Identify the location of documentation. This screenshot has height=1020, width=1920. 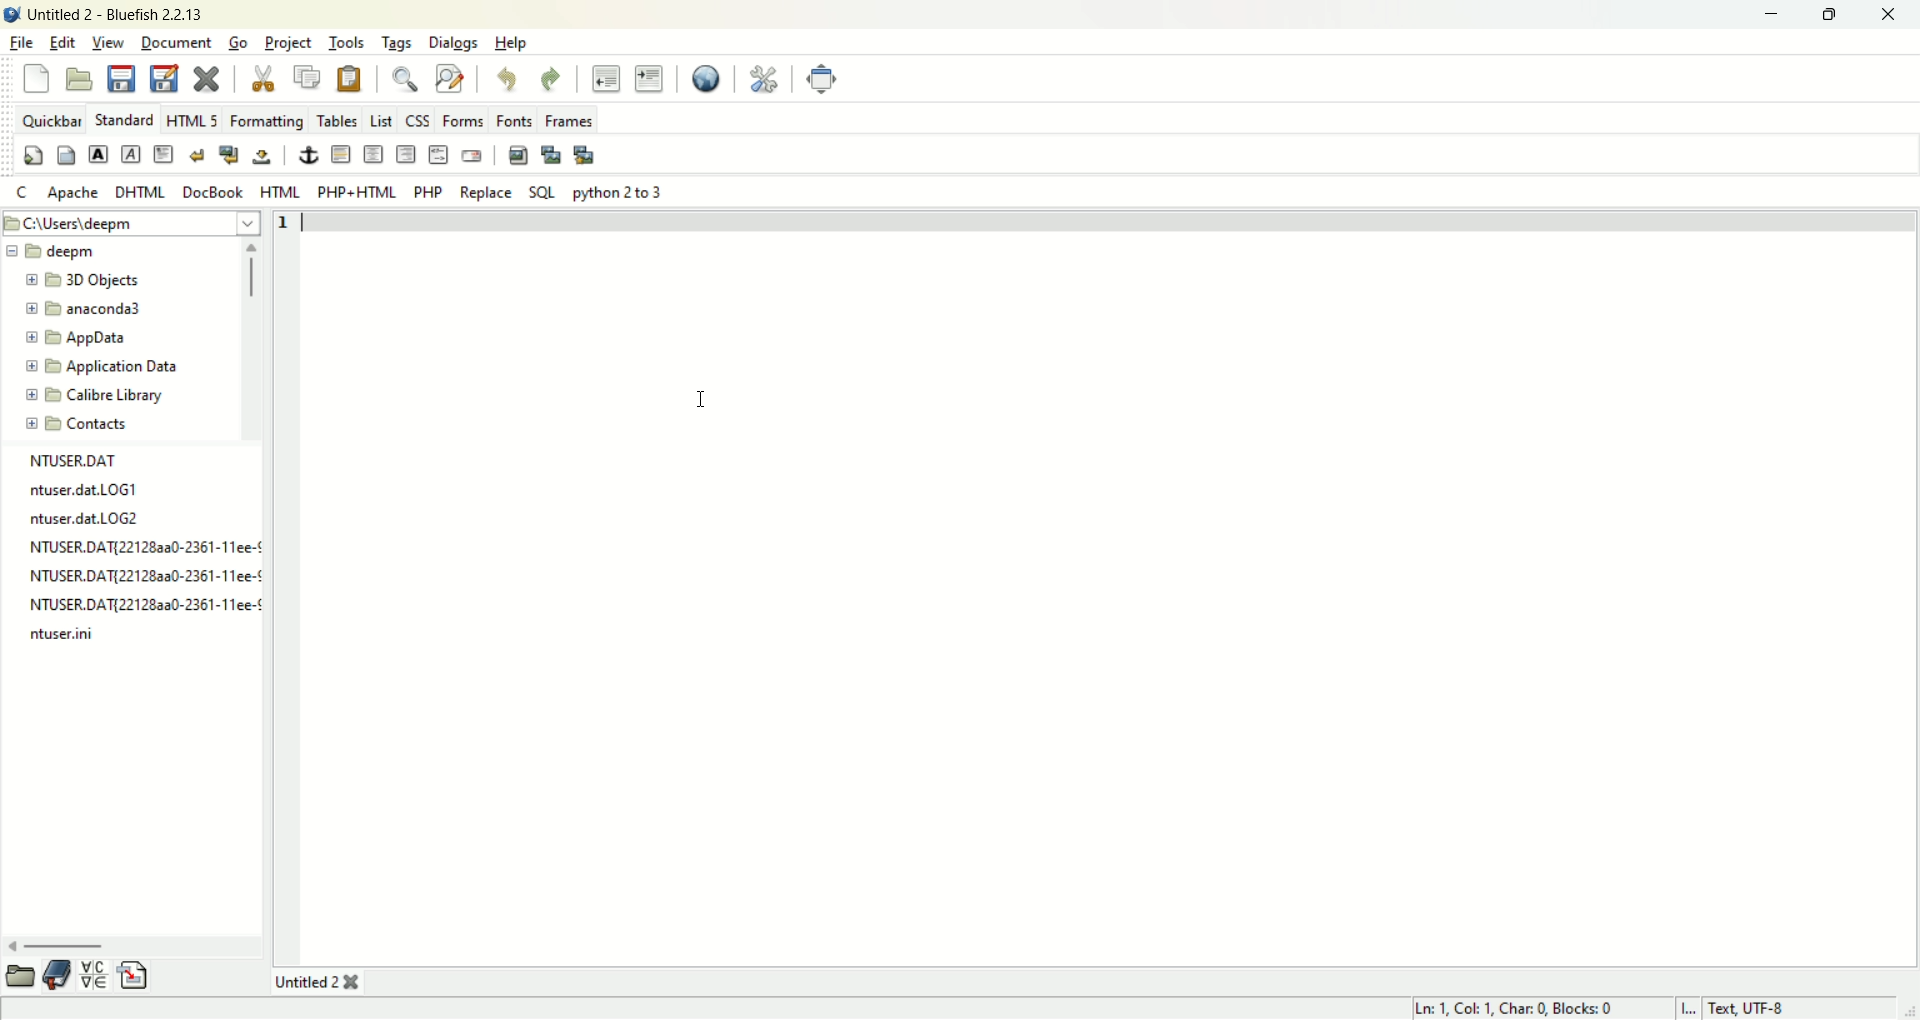
(58, 973).